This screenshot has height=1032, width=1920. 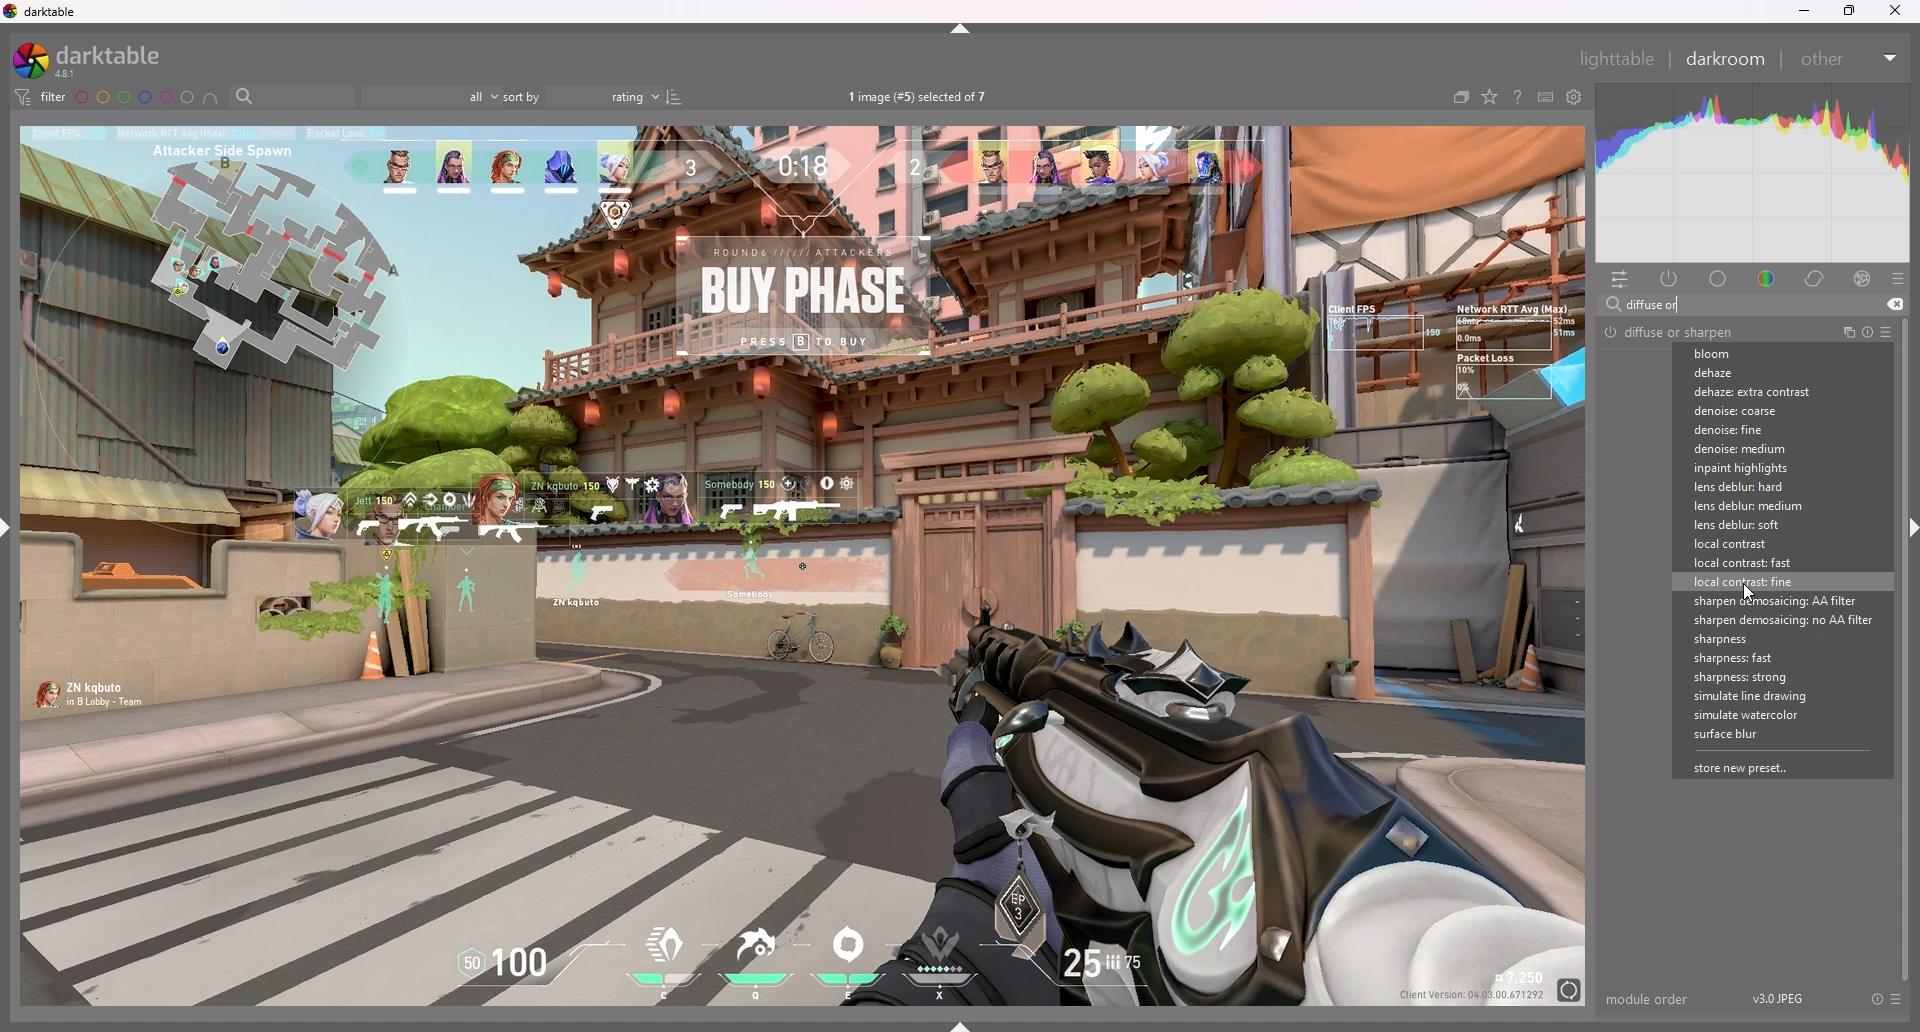 I want to click on lens deblur soft, so click(x=1763, y=525).